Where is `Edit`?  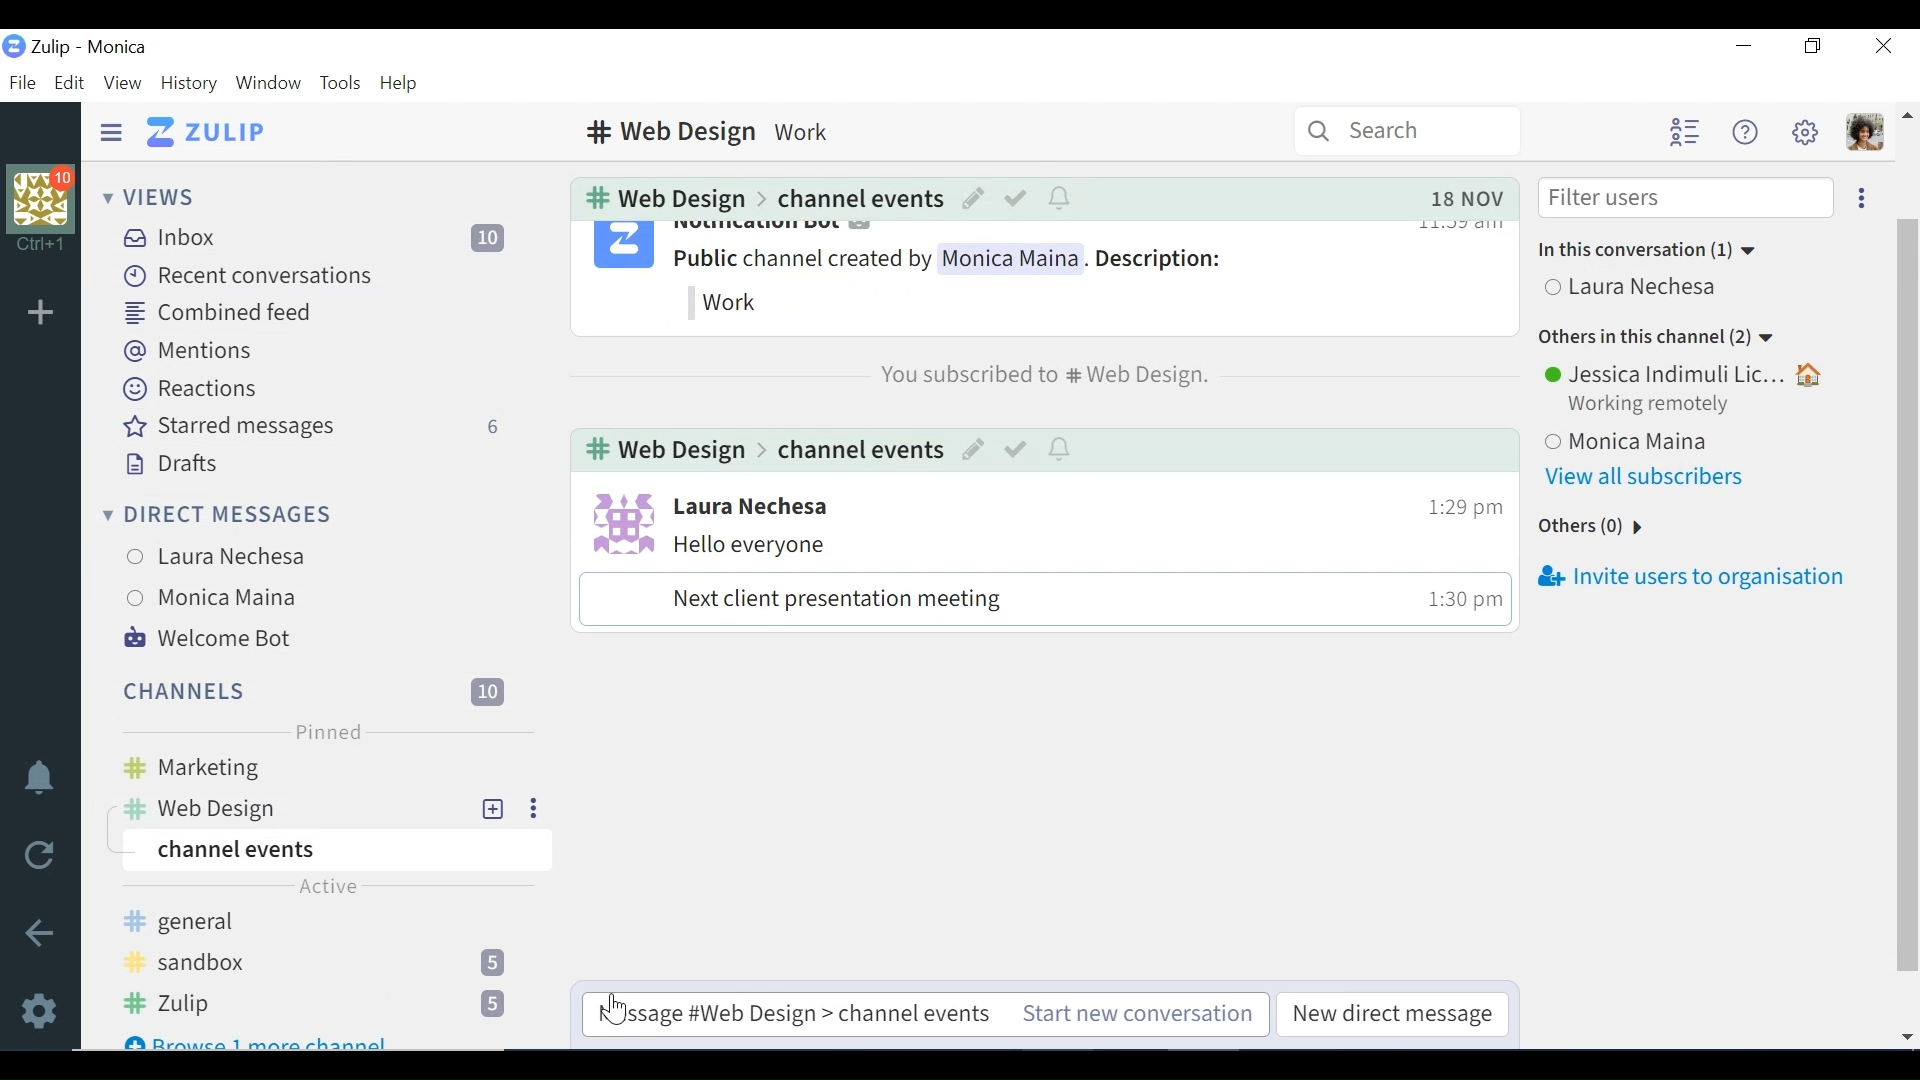
Edit is located at coordinates (69, 82).